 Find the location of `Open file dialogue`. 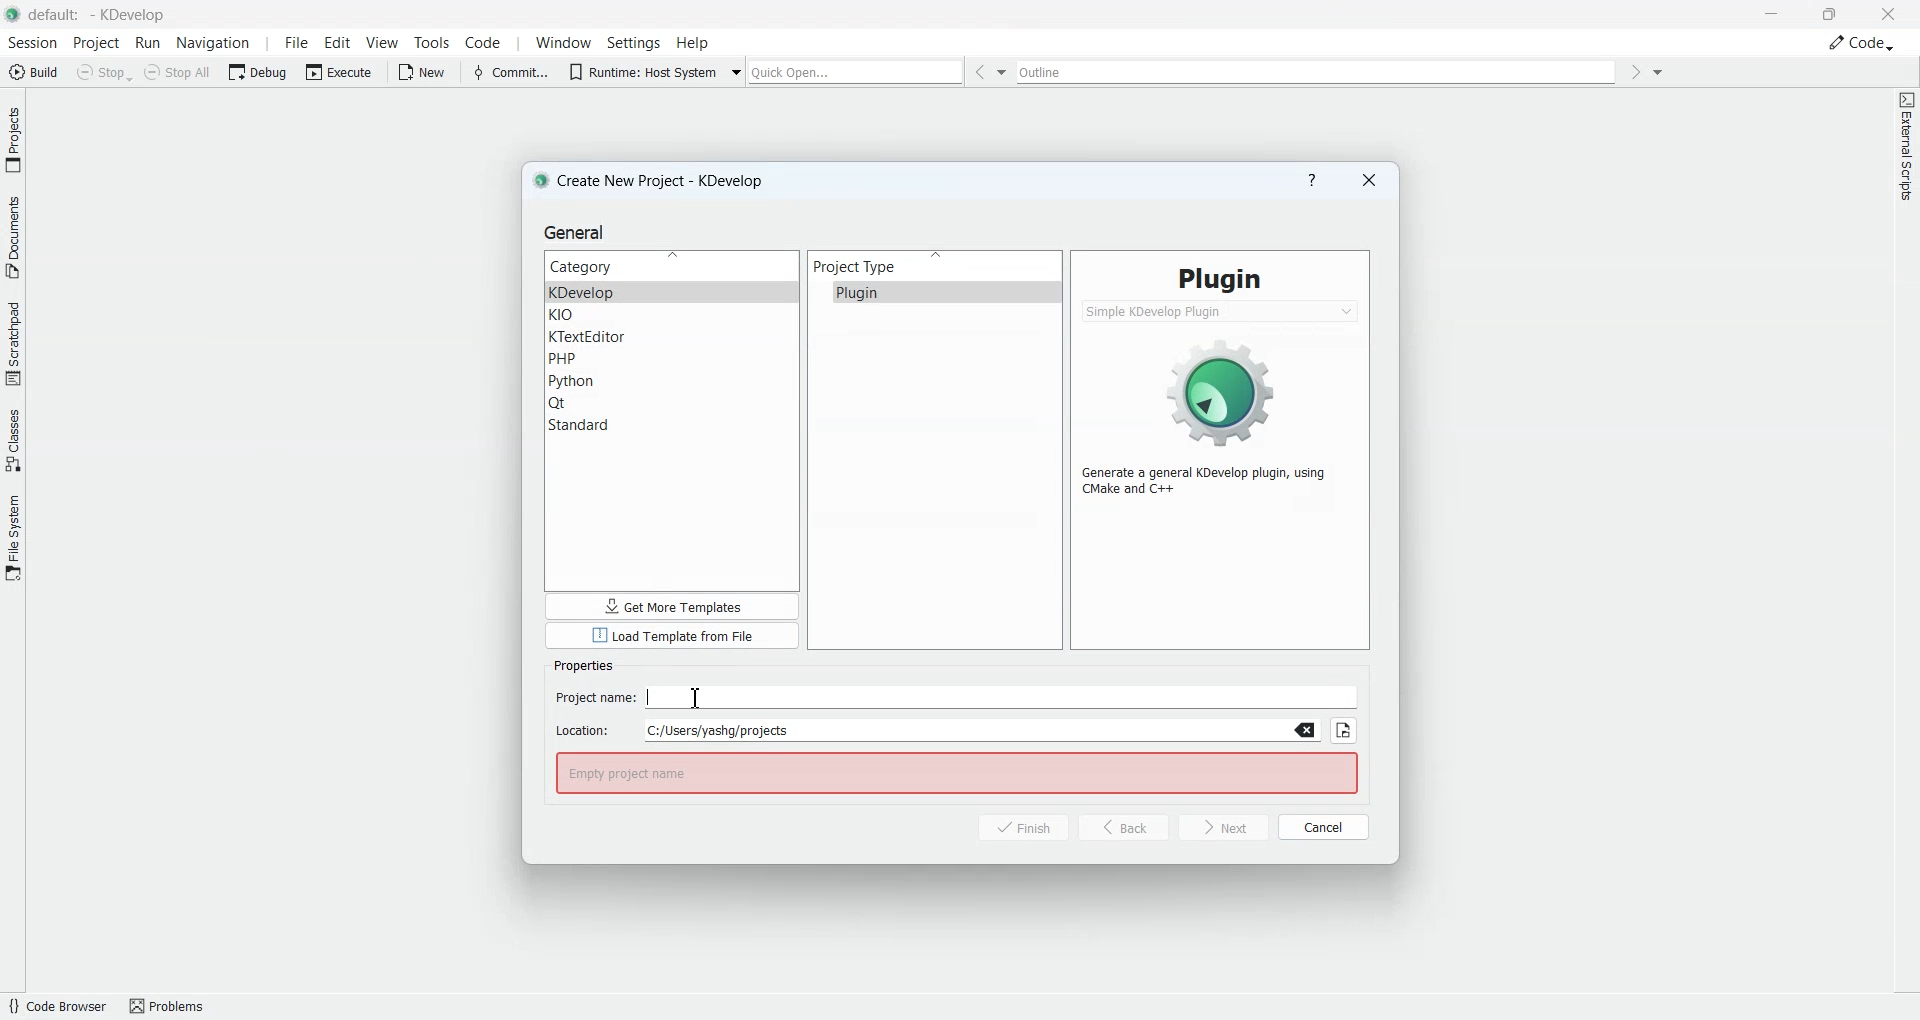

Open file dialogue is located at coordinates (1344, 731).